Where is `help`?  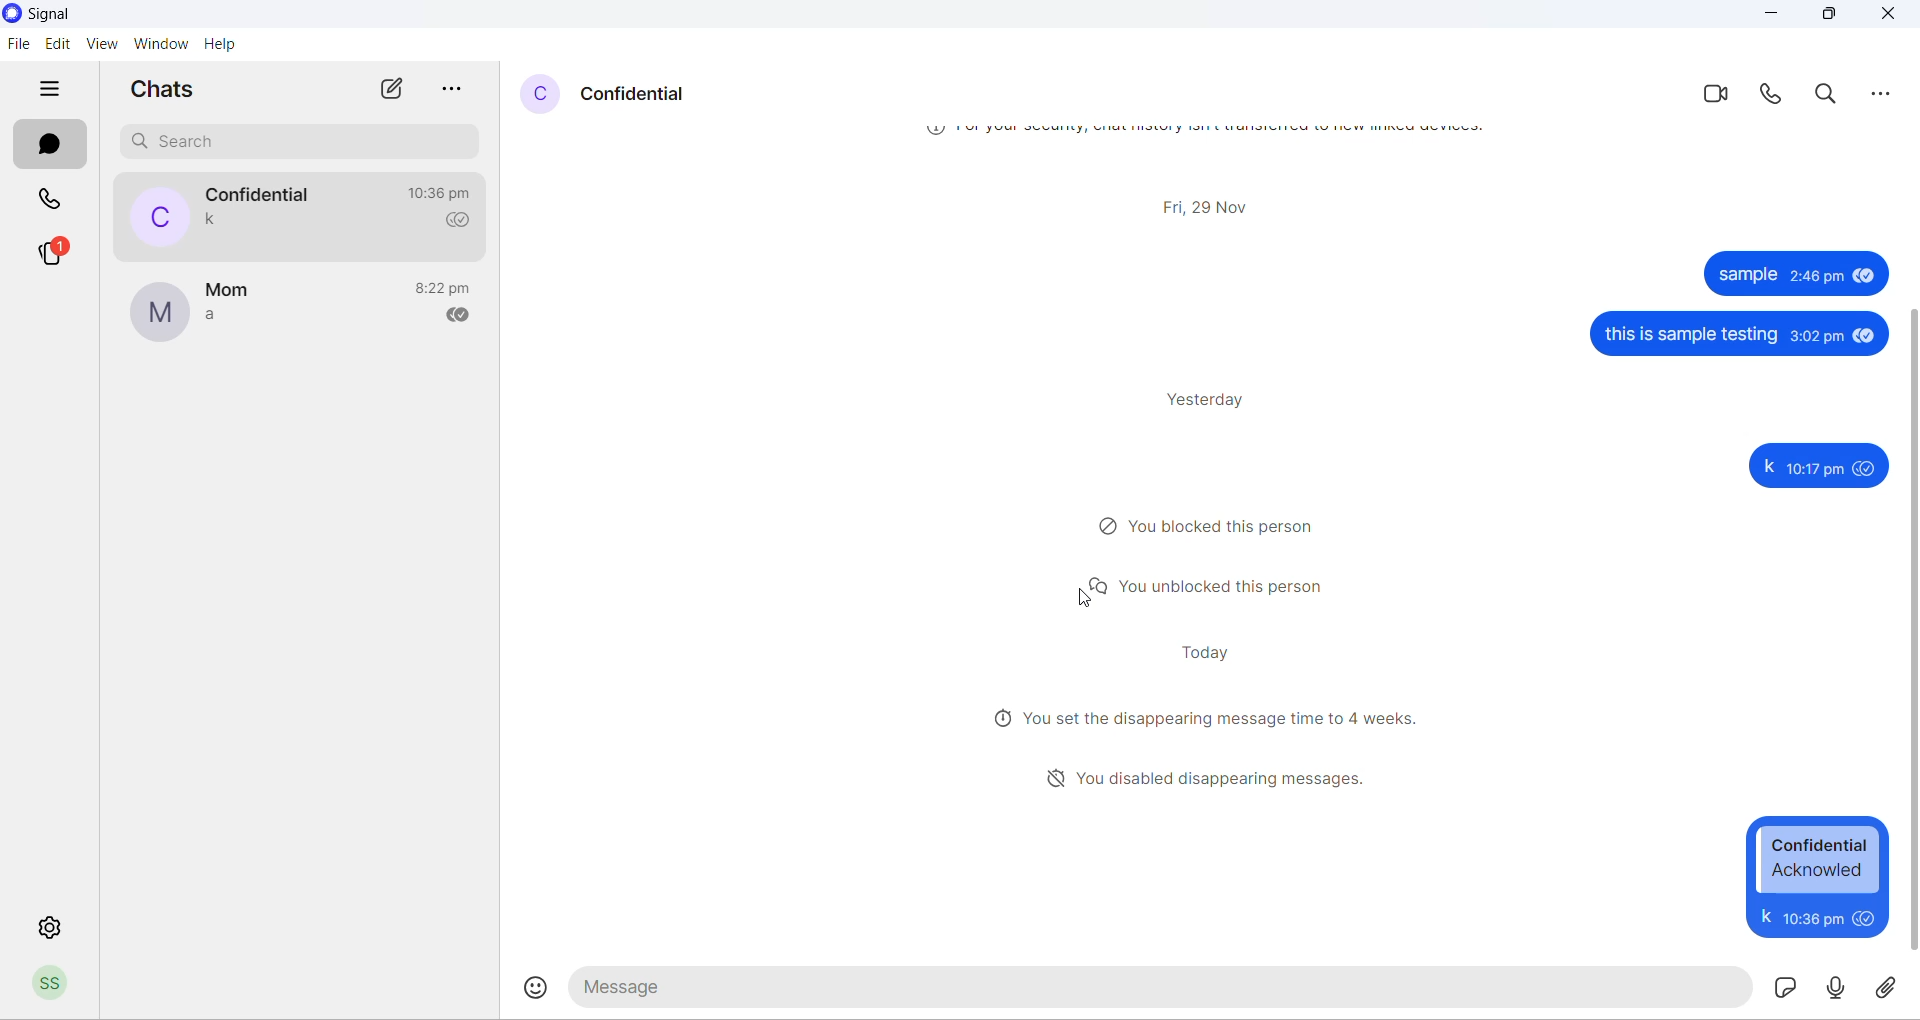 help is located at coordinates (223, 47).